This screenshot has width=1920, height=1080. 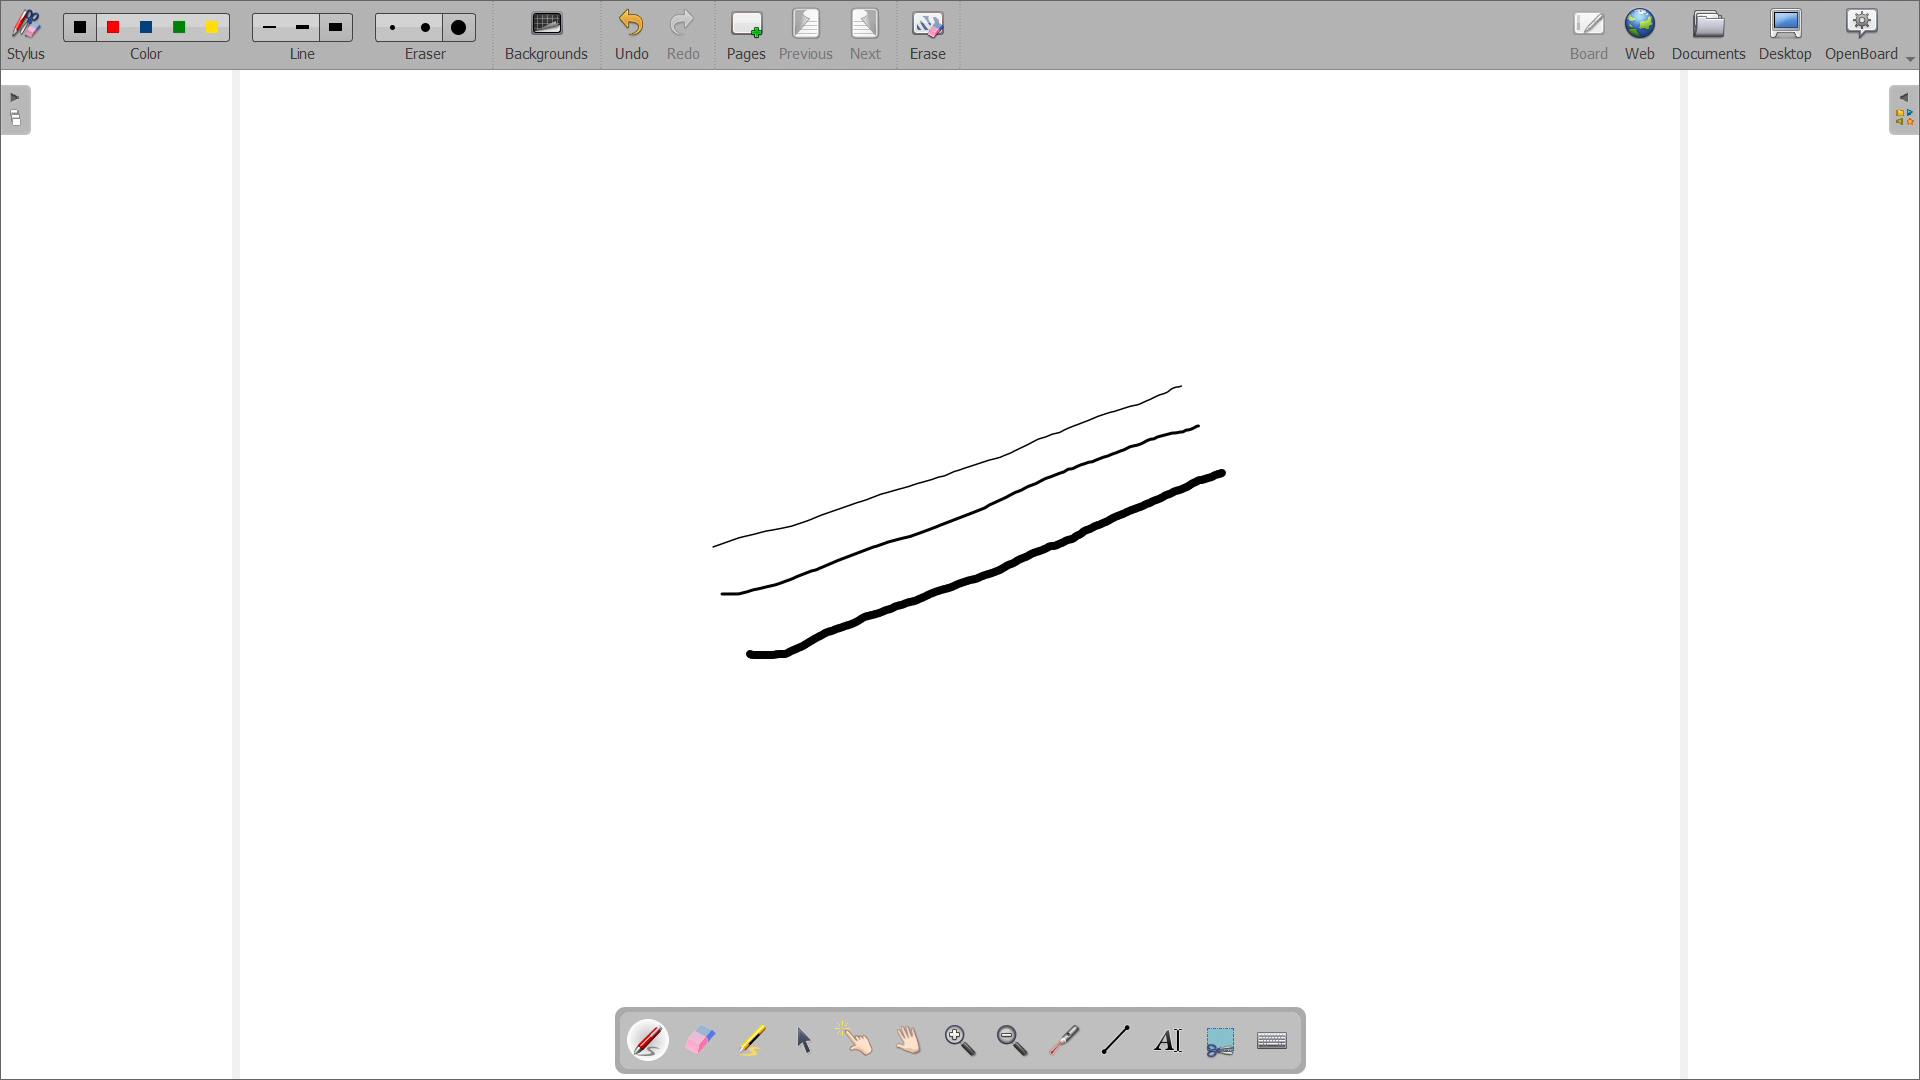 What do you see at coordinates (753, 1040) in the screenshot?
I see `highlights` at bounding box center [753, 1040].